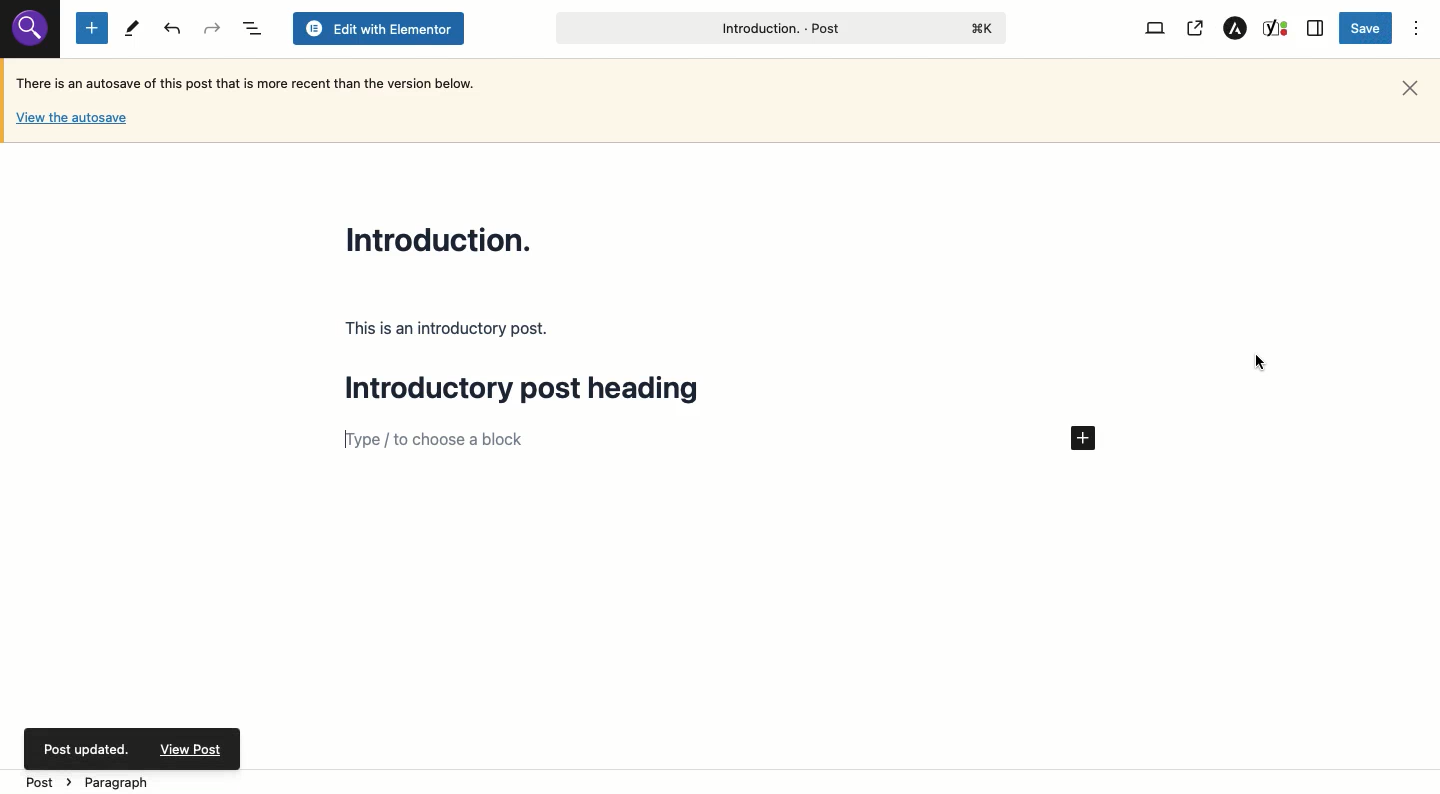 This screenshot has height=794, width=1440. What do you see at coordinates (444, 238) in the screenshot?
I see `Title` at bounding box center [444, 238].